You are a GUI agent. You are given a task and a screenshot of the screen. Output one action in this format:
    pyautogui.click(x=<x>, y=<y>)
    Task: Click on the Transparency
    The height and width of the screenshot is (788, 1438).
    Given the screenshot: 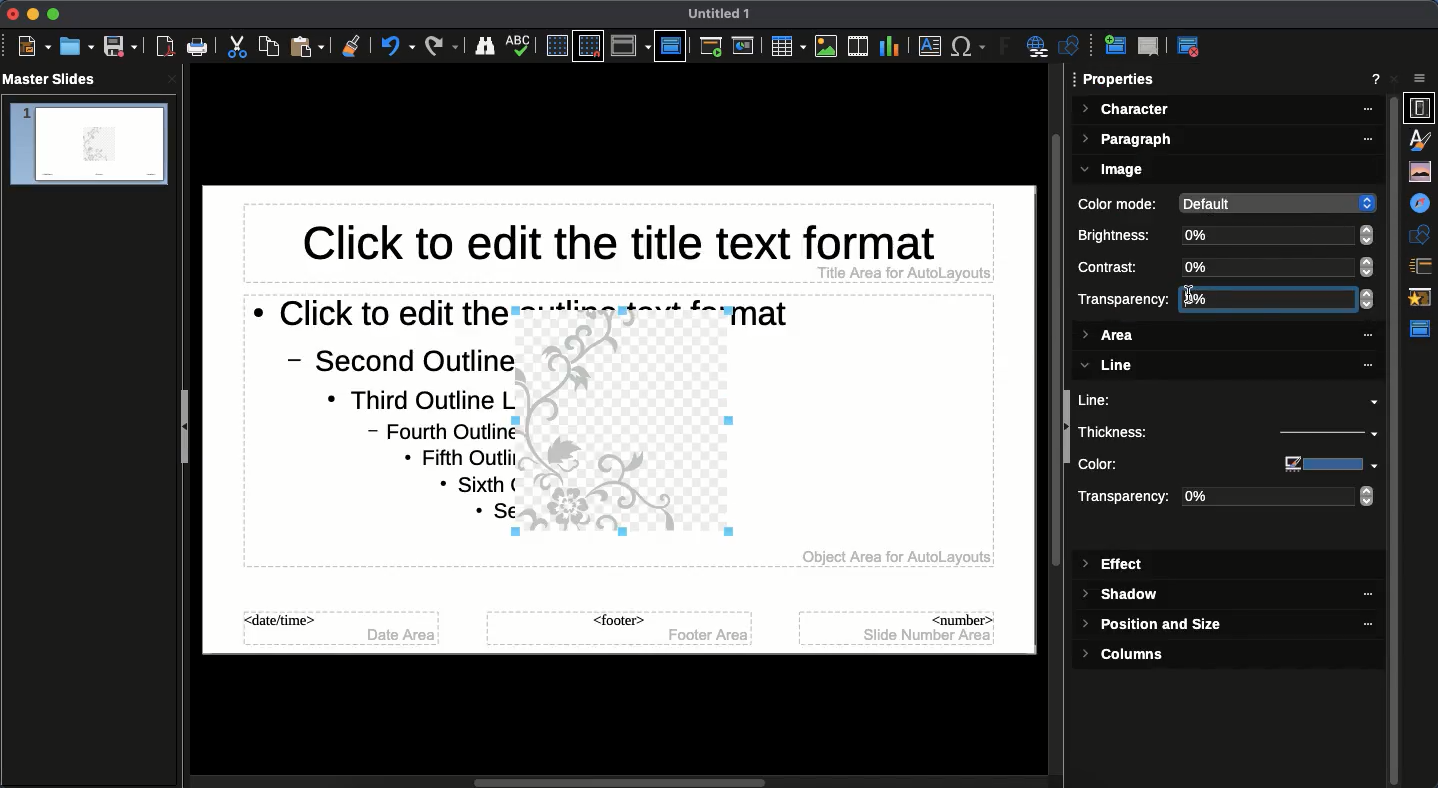 What is the action you would take?
    pyautogui.click(x=1124, y=299)
    